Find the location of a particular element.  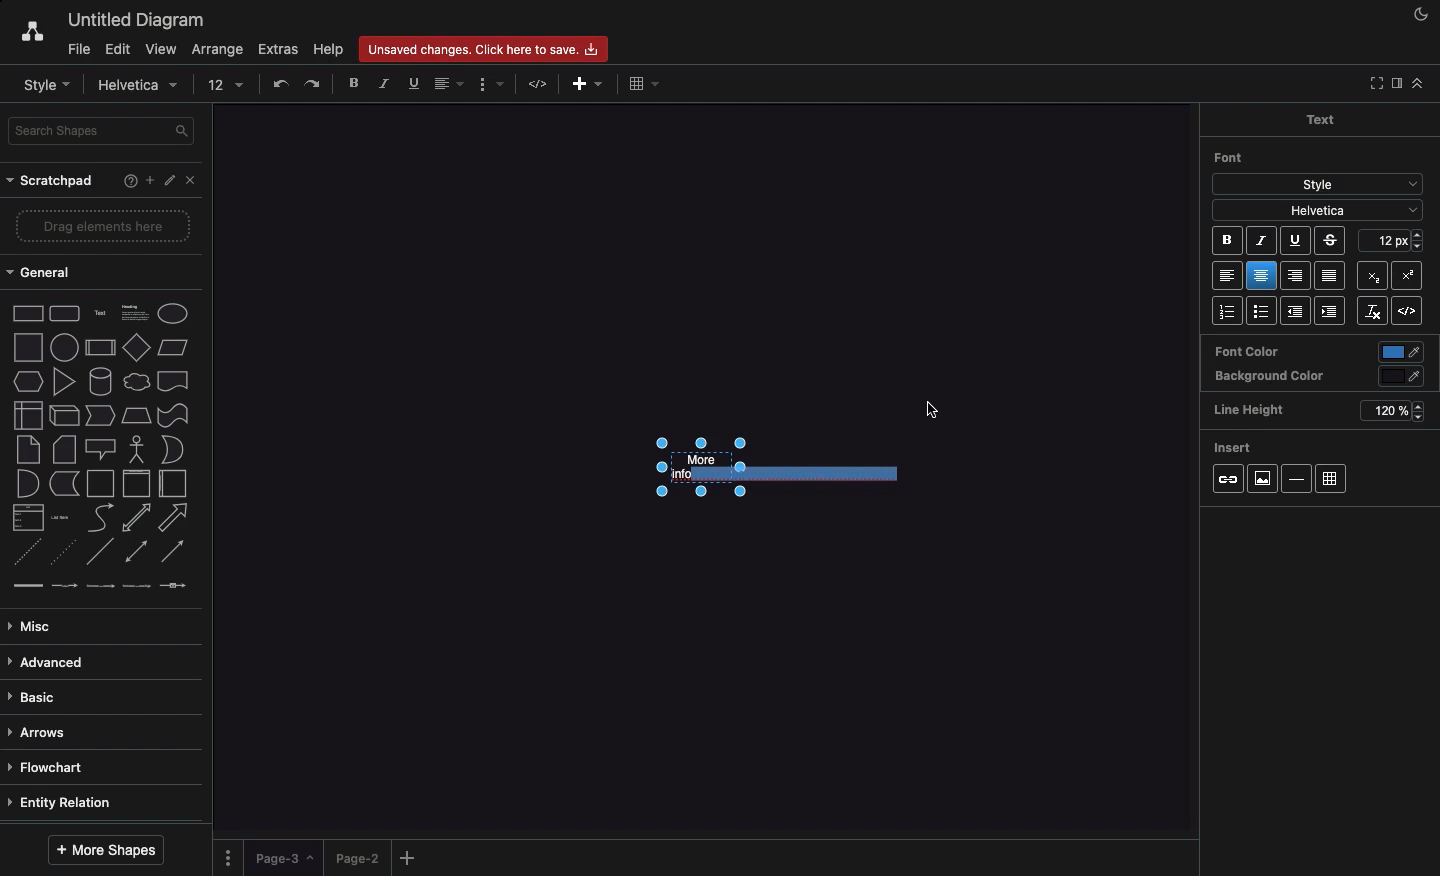

Heading is located at coordinates (137, 311).